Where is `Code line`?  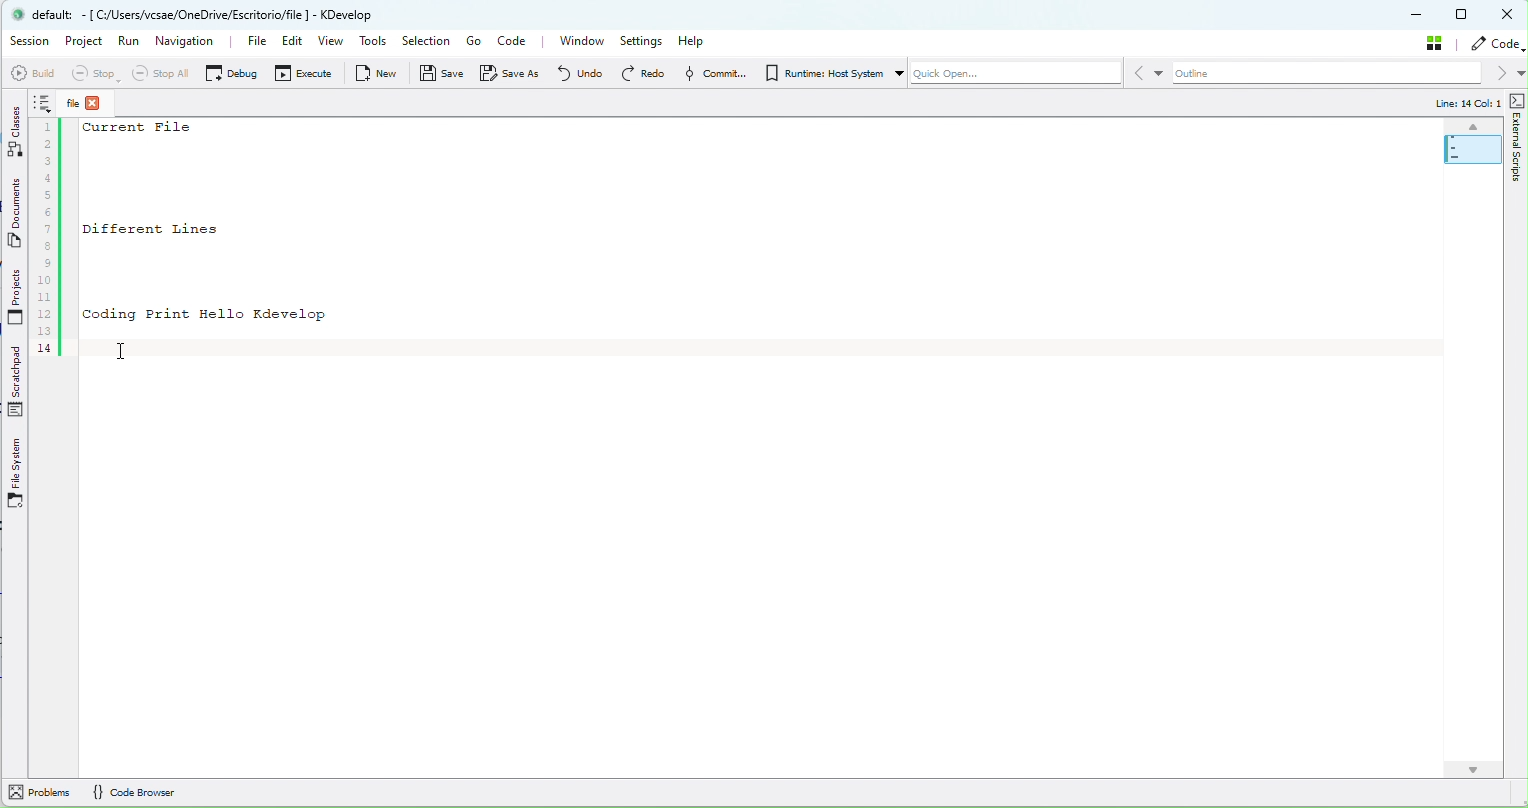 Code line is located at coordinates (48, 225).